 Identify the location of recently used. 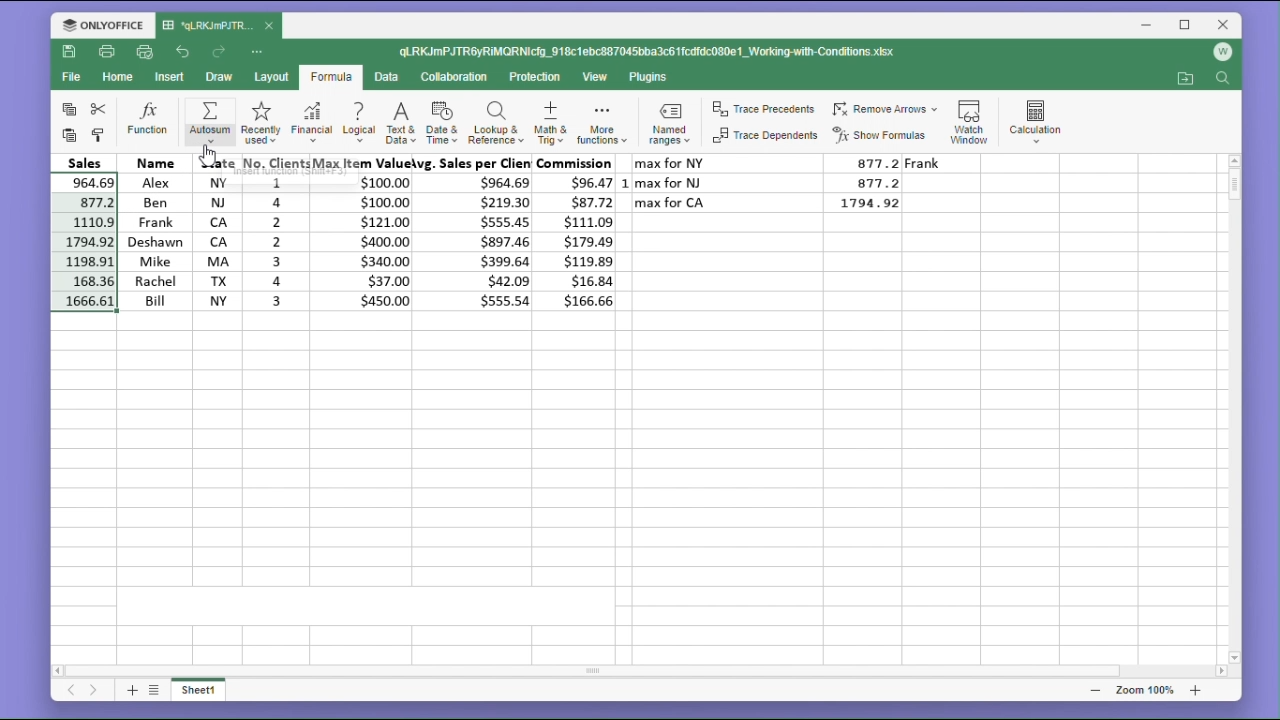
(259, 124).